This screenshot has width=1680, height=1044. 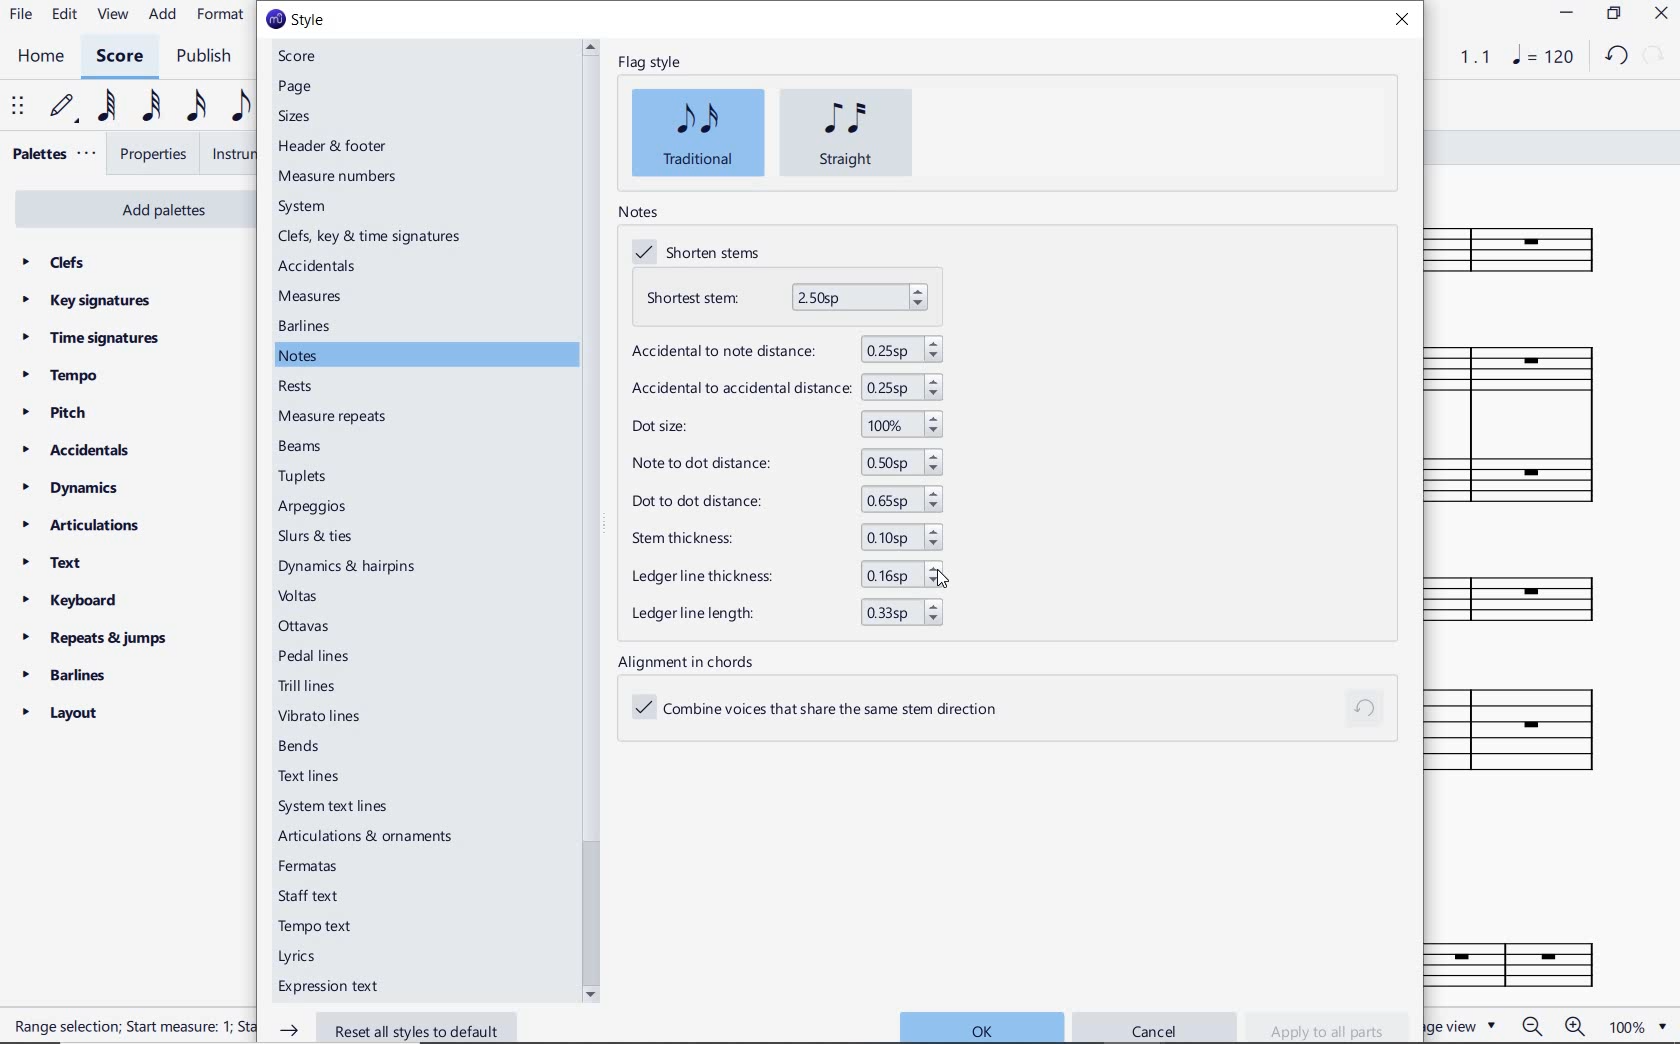 What do you see at coordinates (110, 106) in the screenshot?
I see `64th note` at bounding box center [110, 106].